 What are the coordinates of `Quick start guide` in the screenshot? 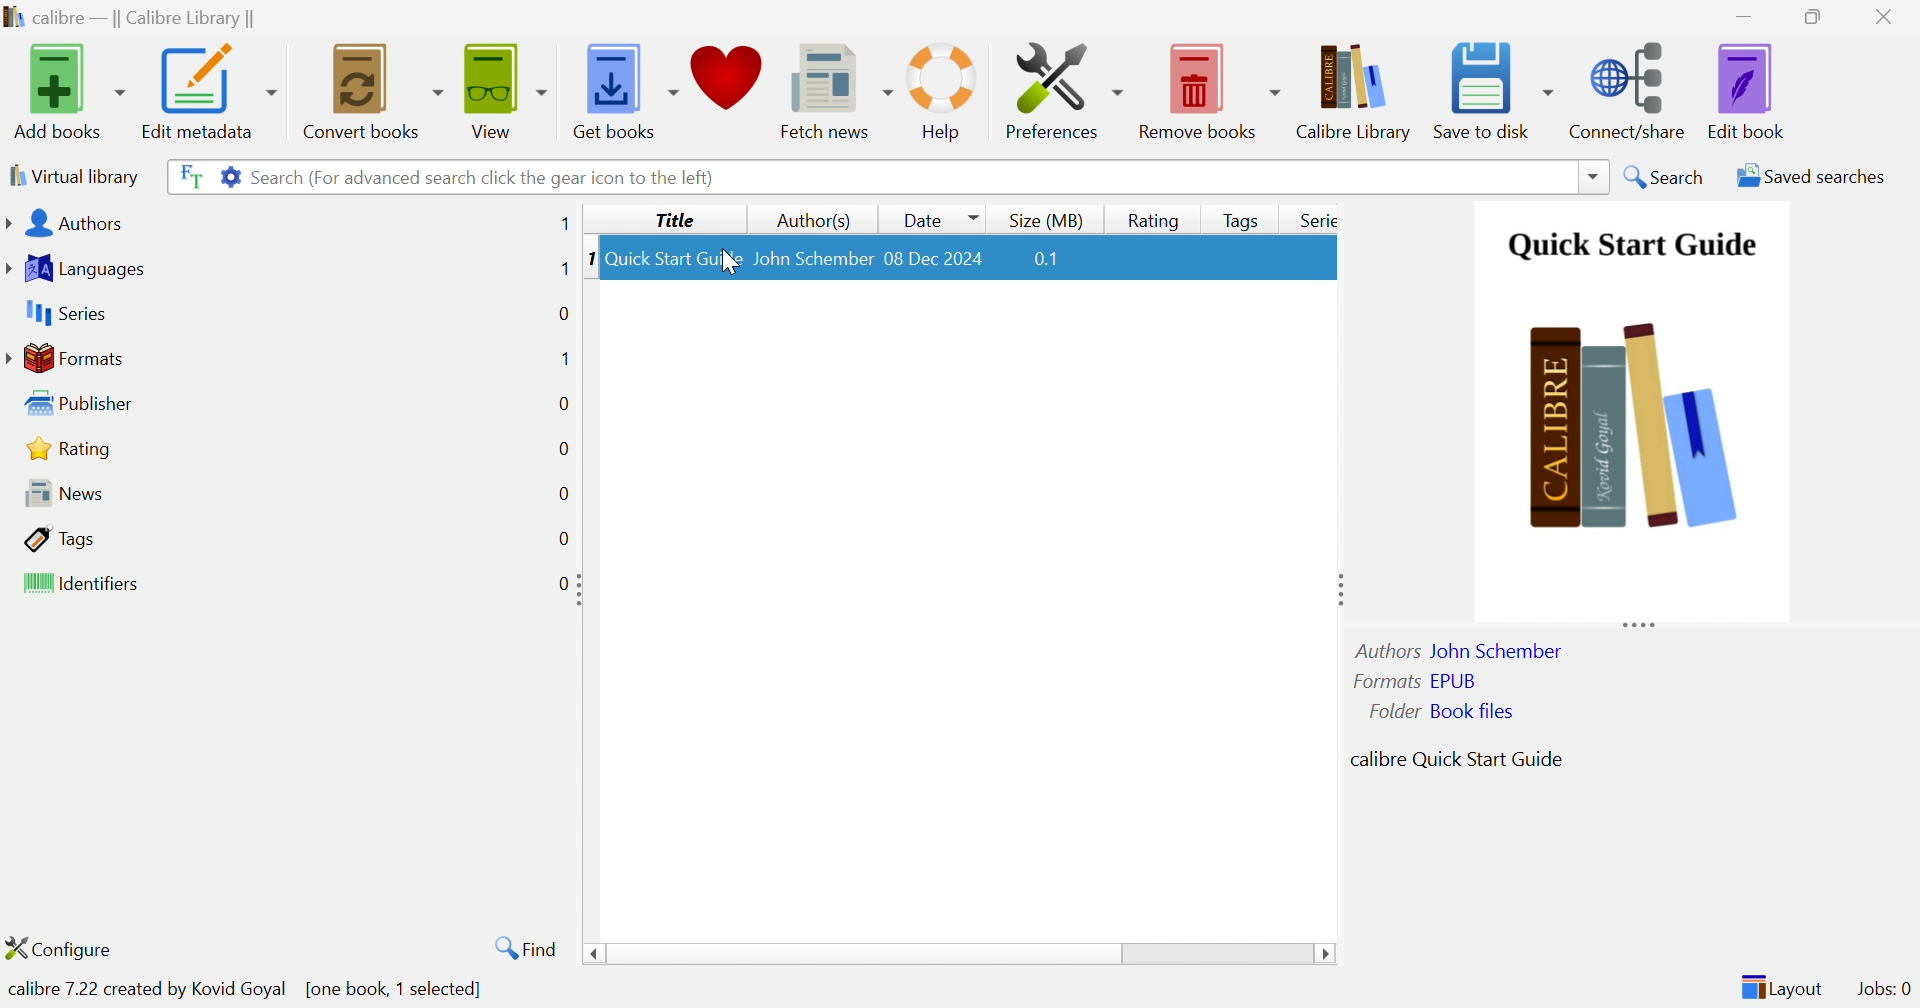 It's located at (1631, 246).